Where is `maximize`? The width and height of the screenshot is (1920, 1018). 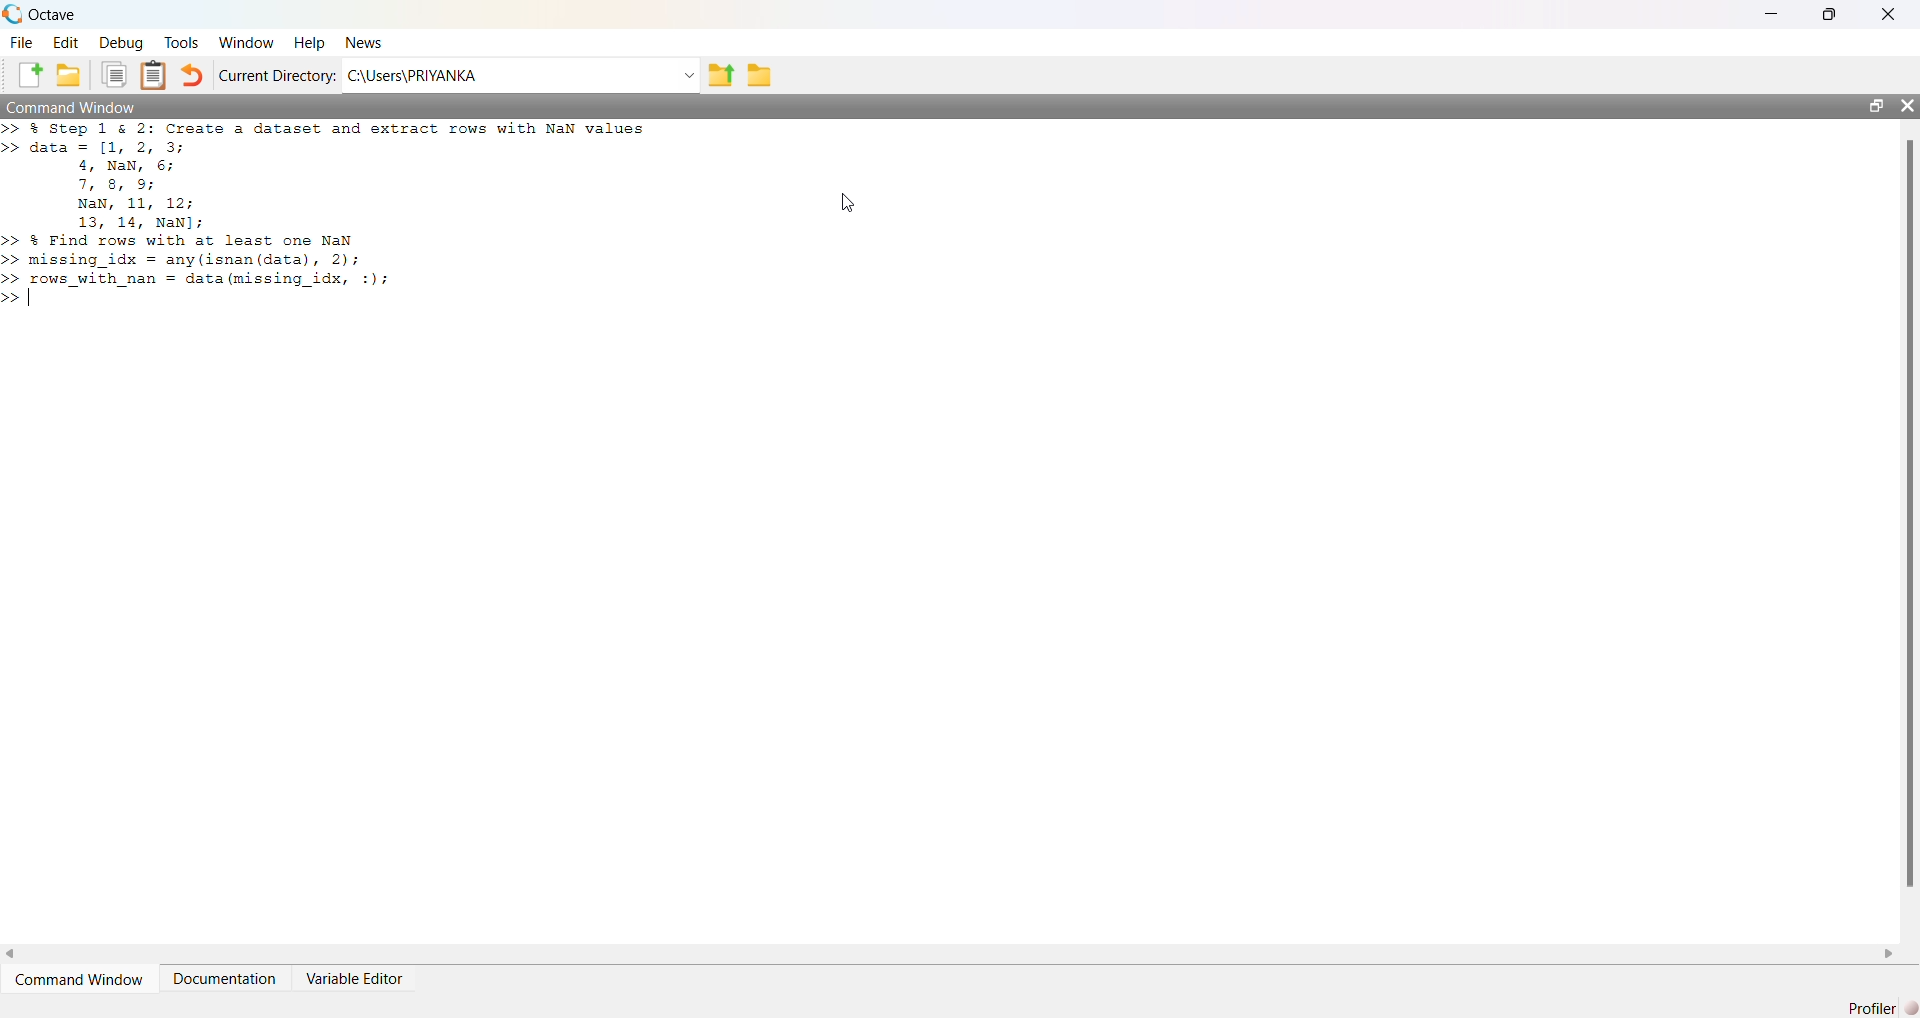
maximize is located at coordinates (1875, 105).